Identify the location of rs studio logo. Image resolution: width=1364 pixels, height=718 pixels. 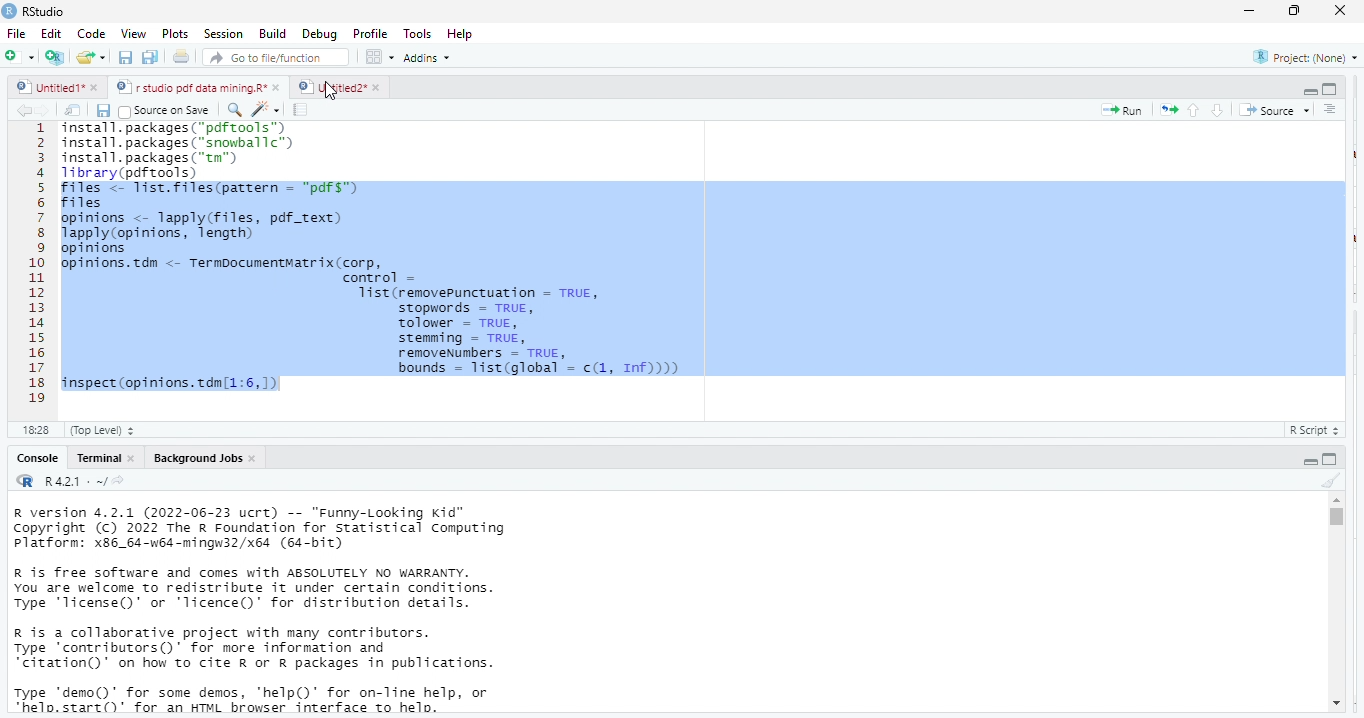
(9, 10).